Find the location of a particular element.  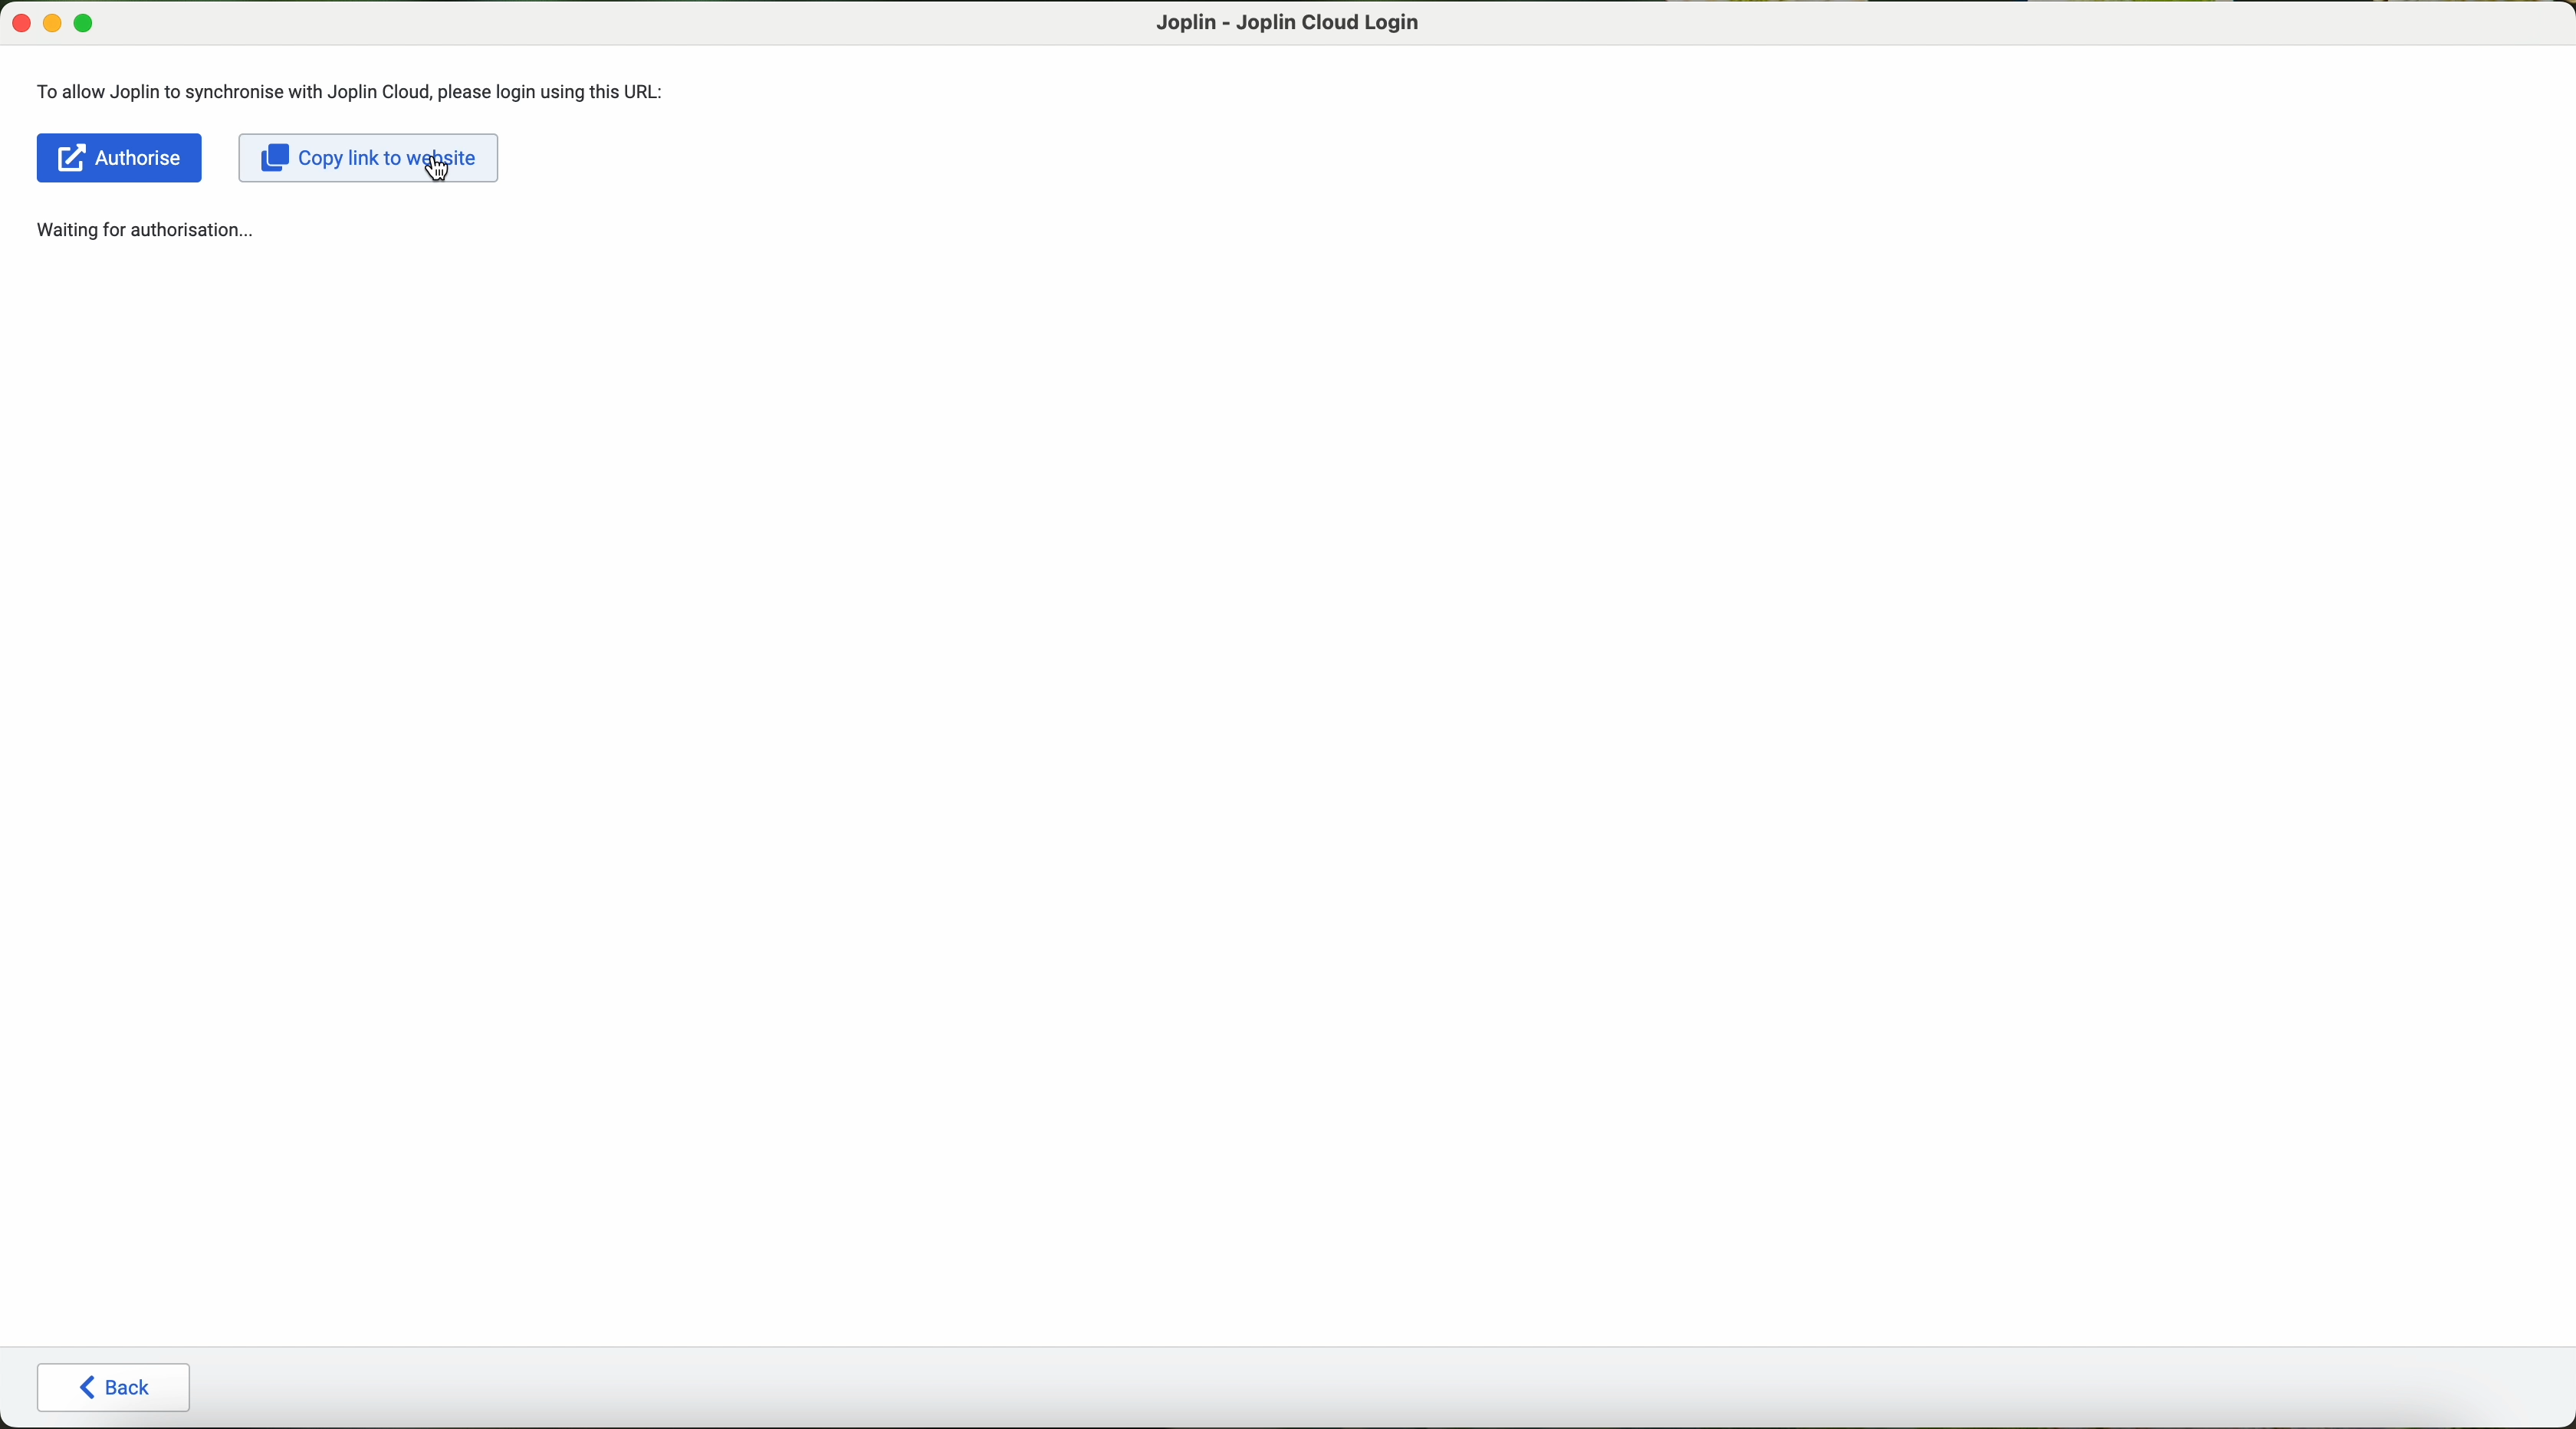

maximize Joplin is located at coordinates (85, 25).